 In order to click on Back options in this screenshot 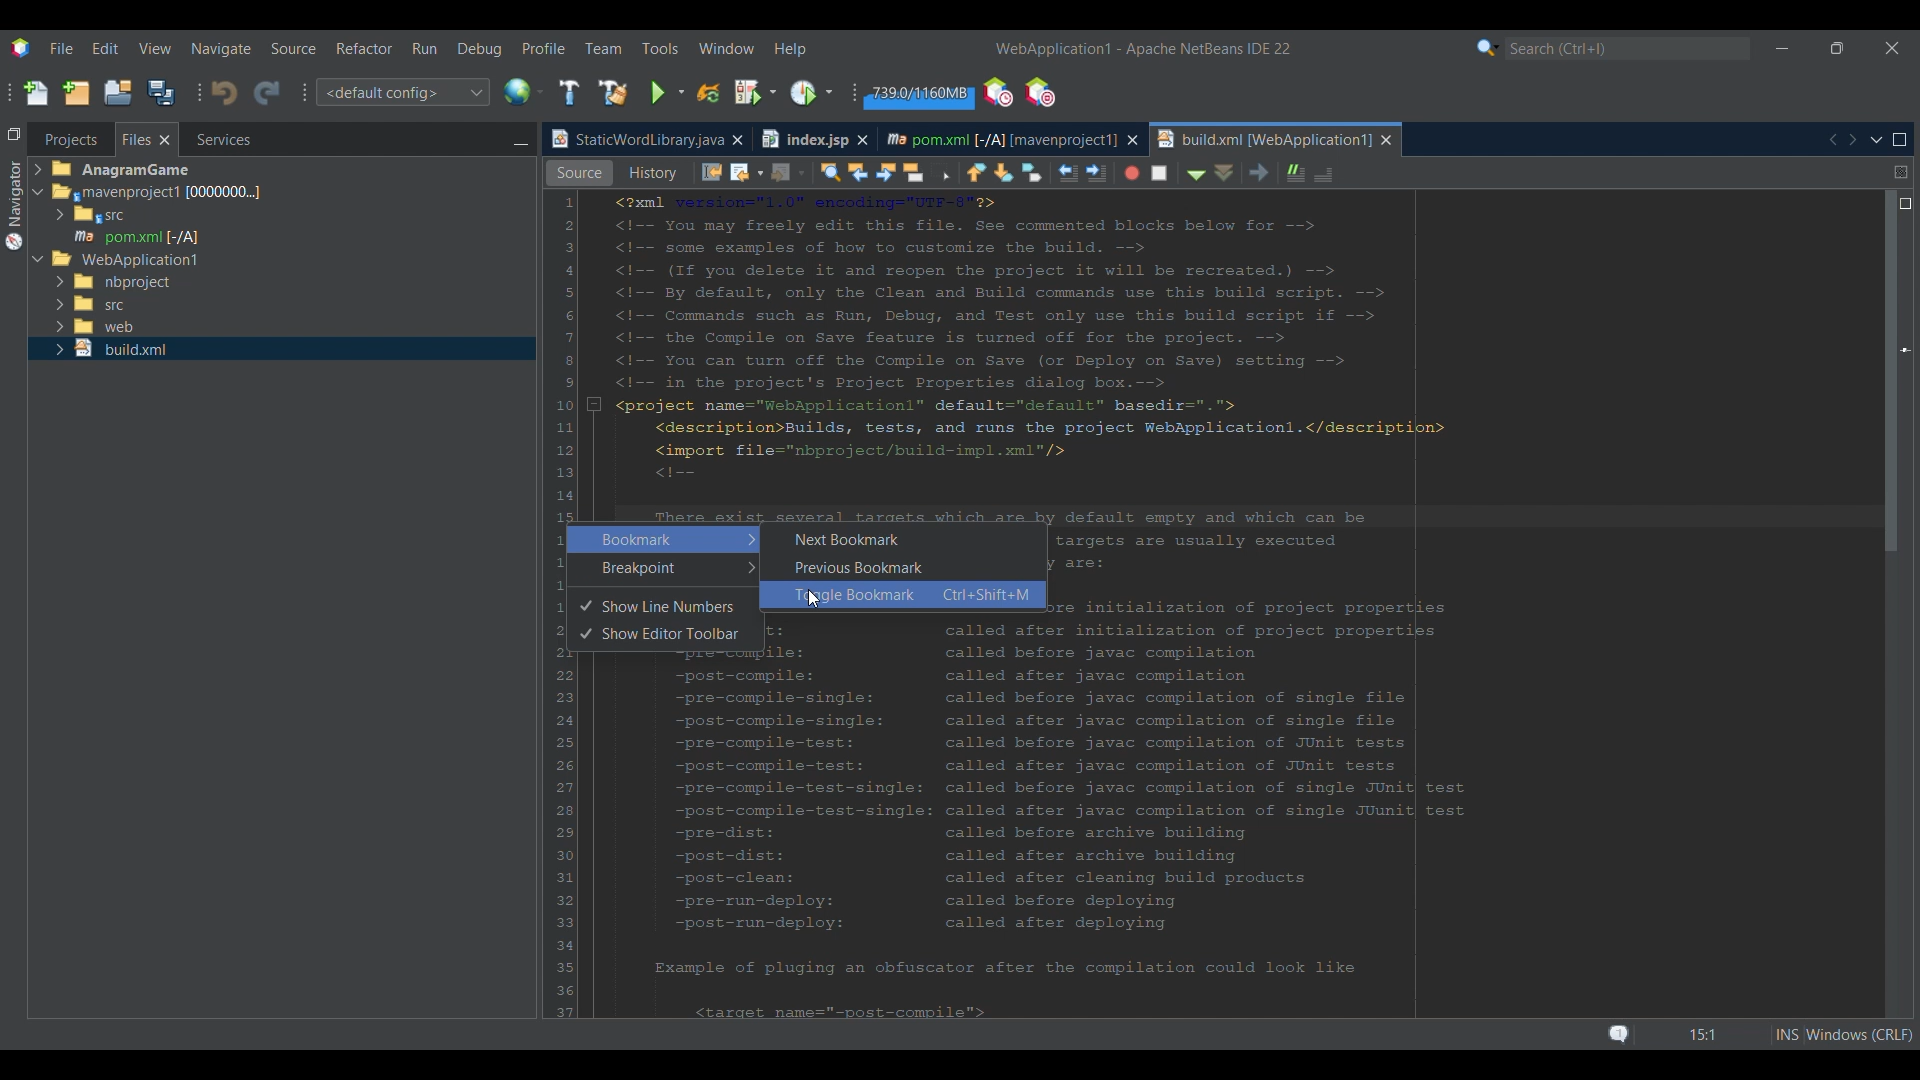, I will do `click(922, 172)`.